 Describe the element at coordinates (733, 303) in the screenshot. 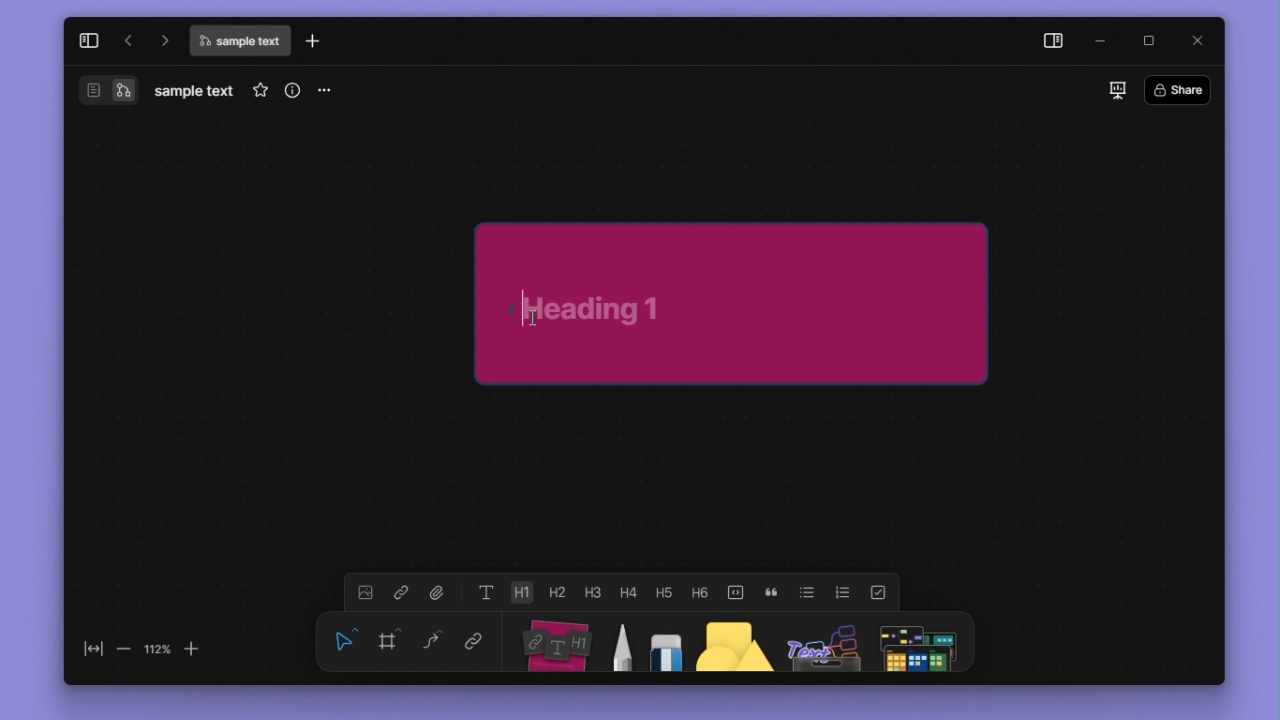

I see `sticky note` at that location.